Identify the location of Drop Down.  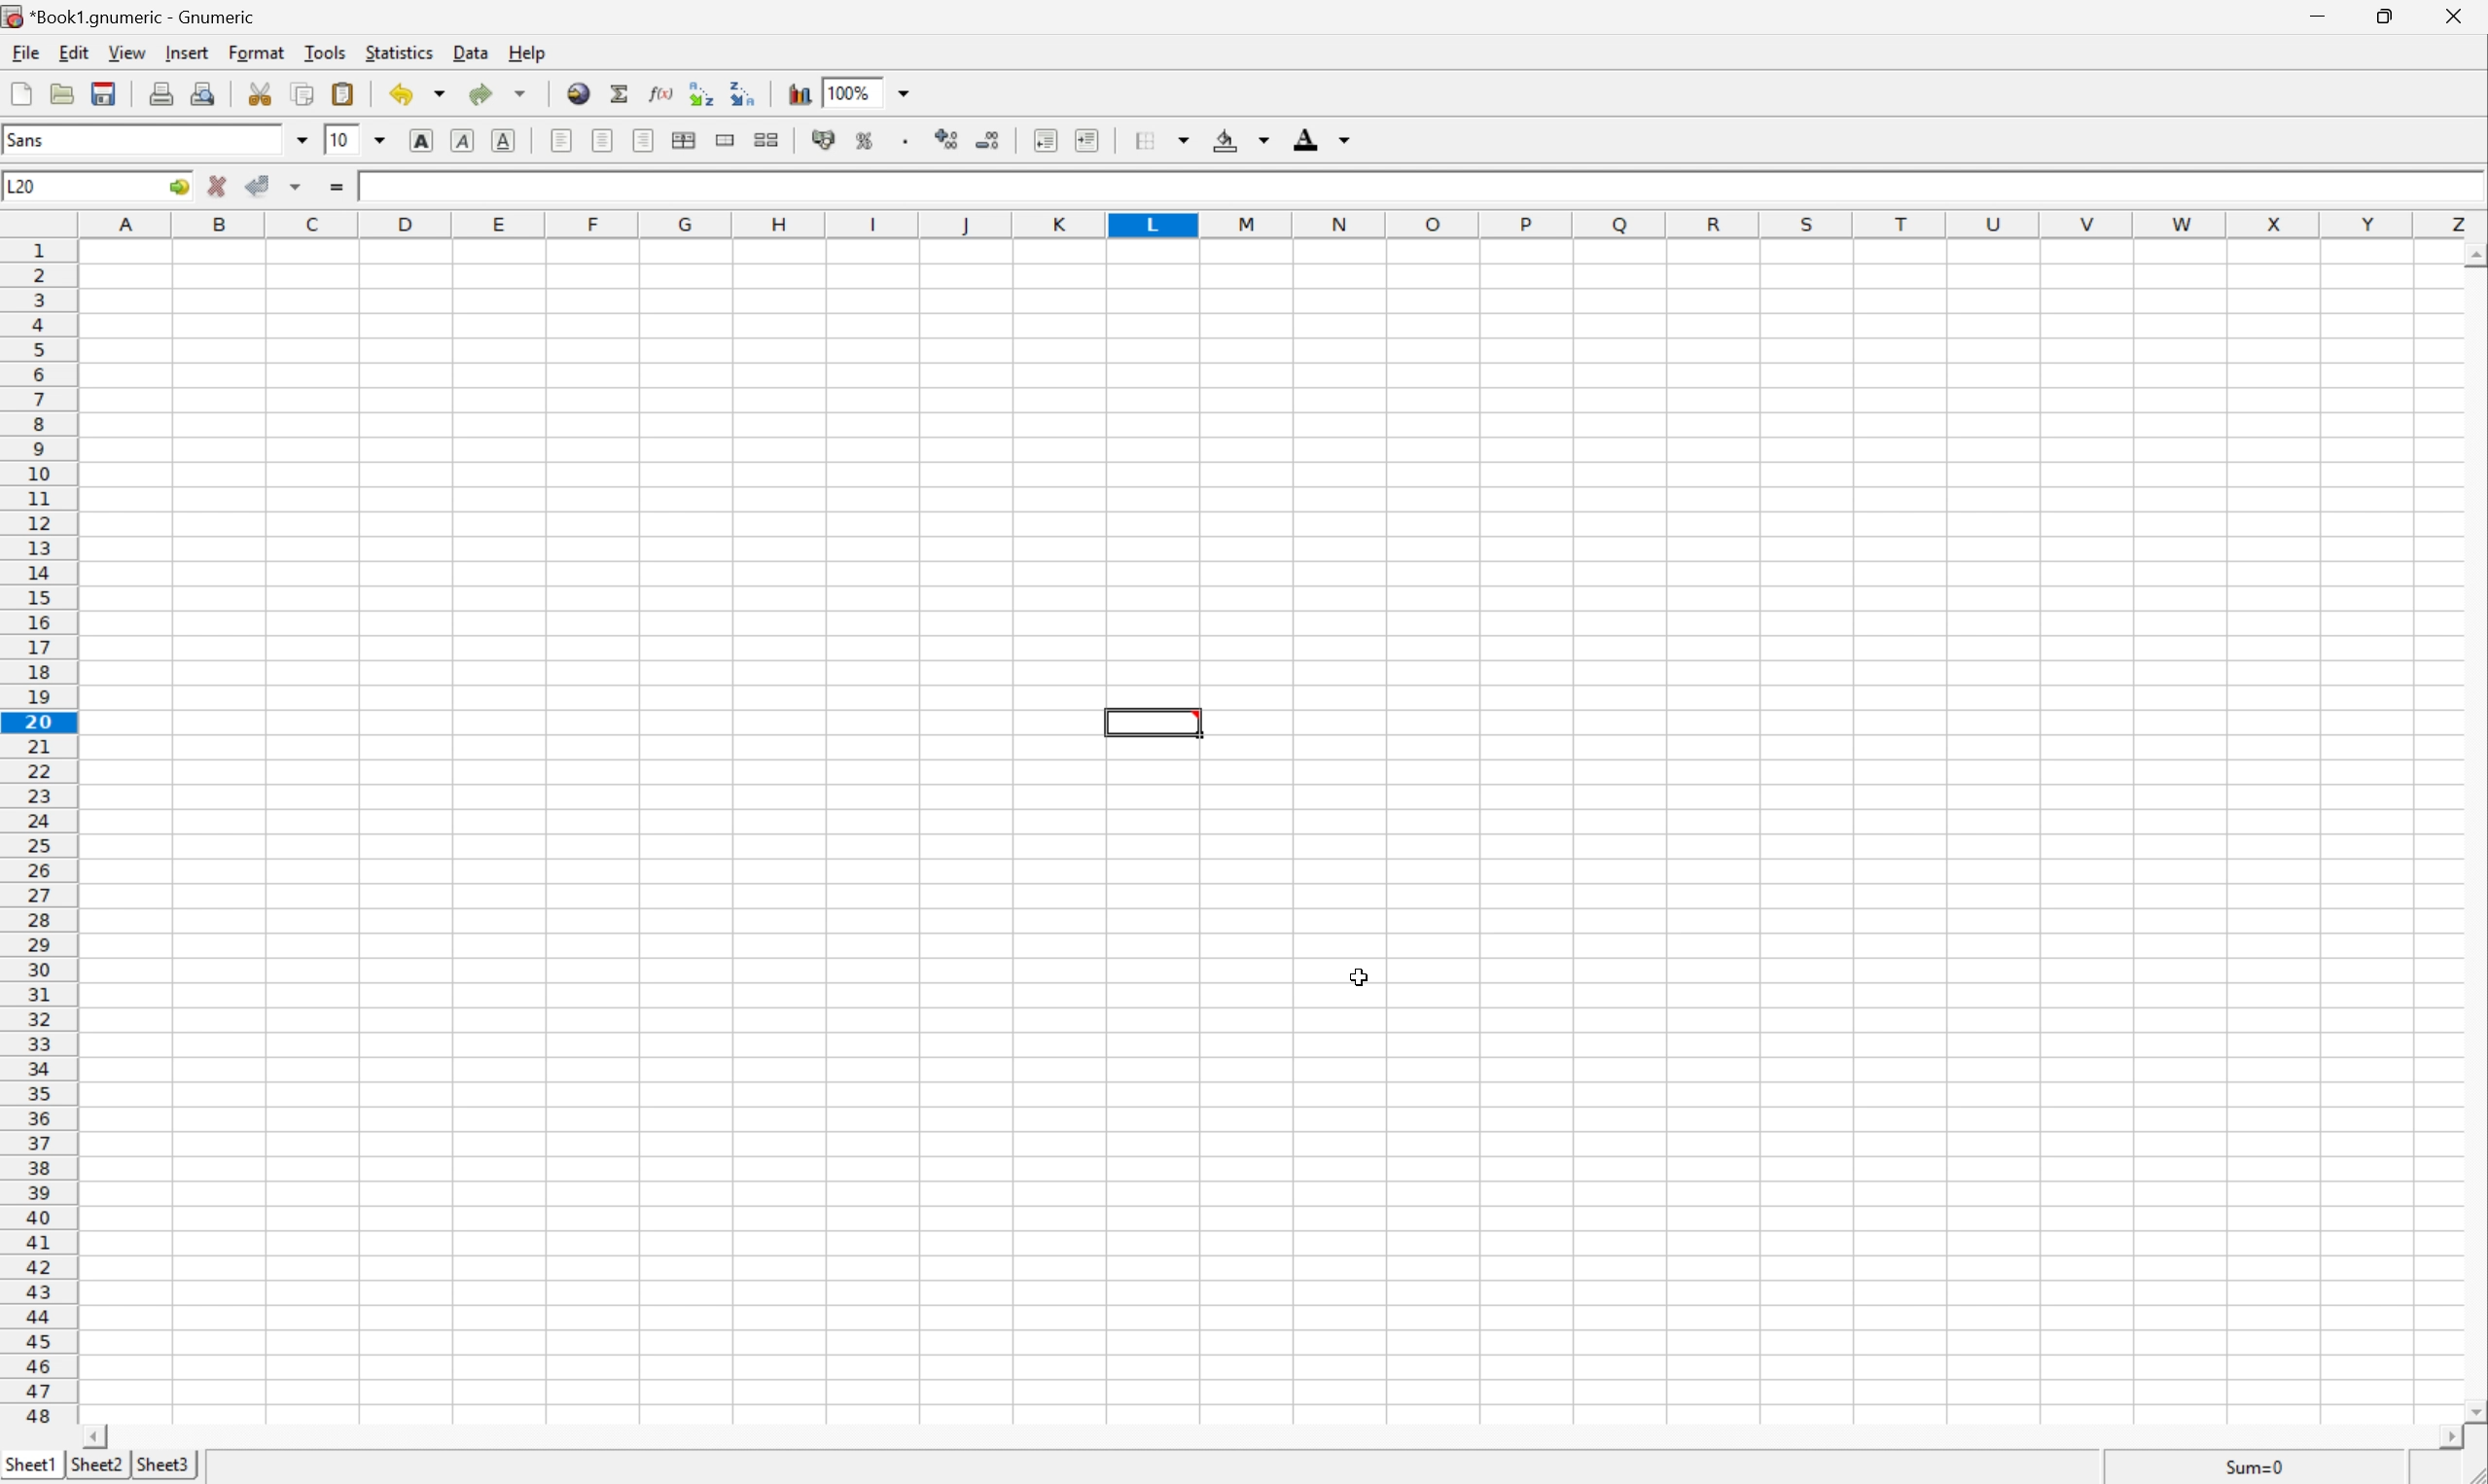
(300, 138).